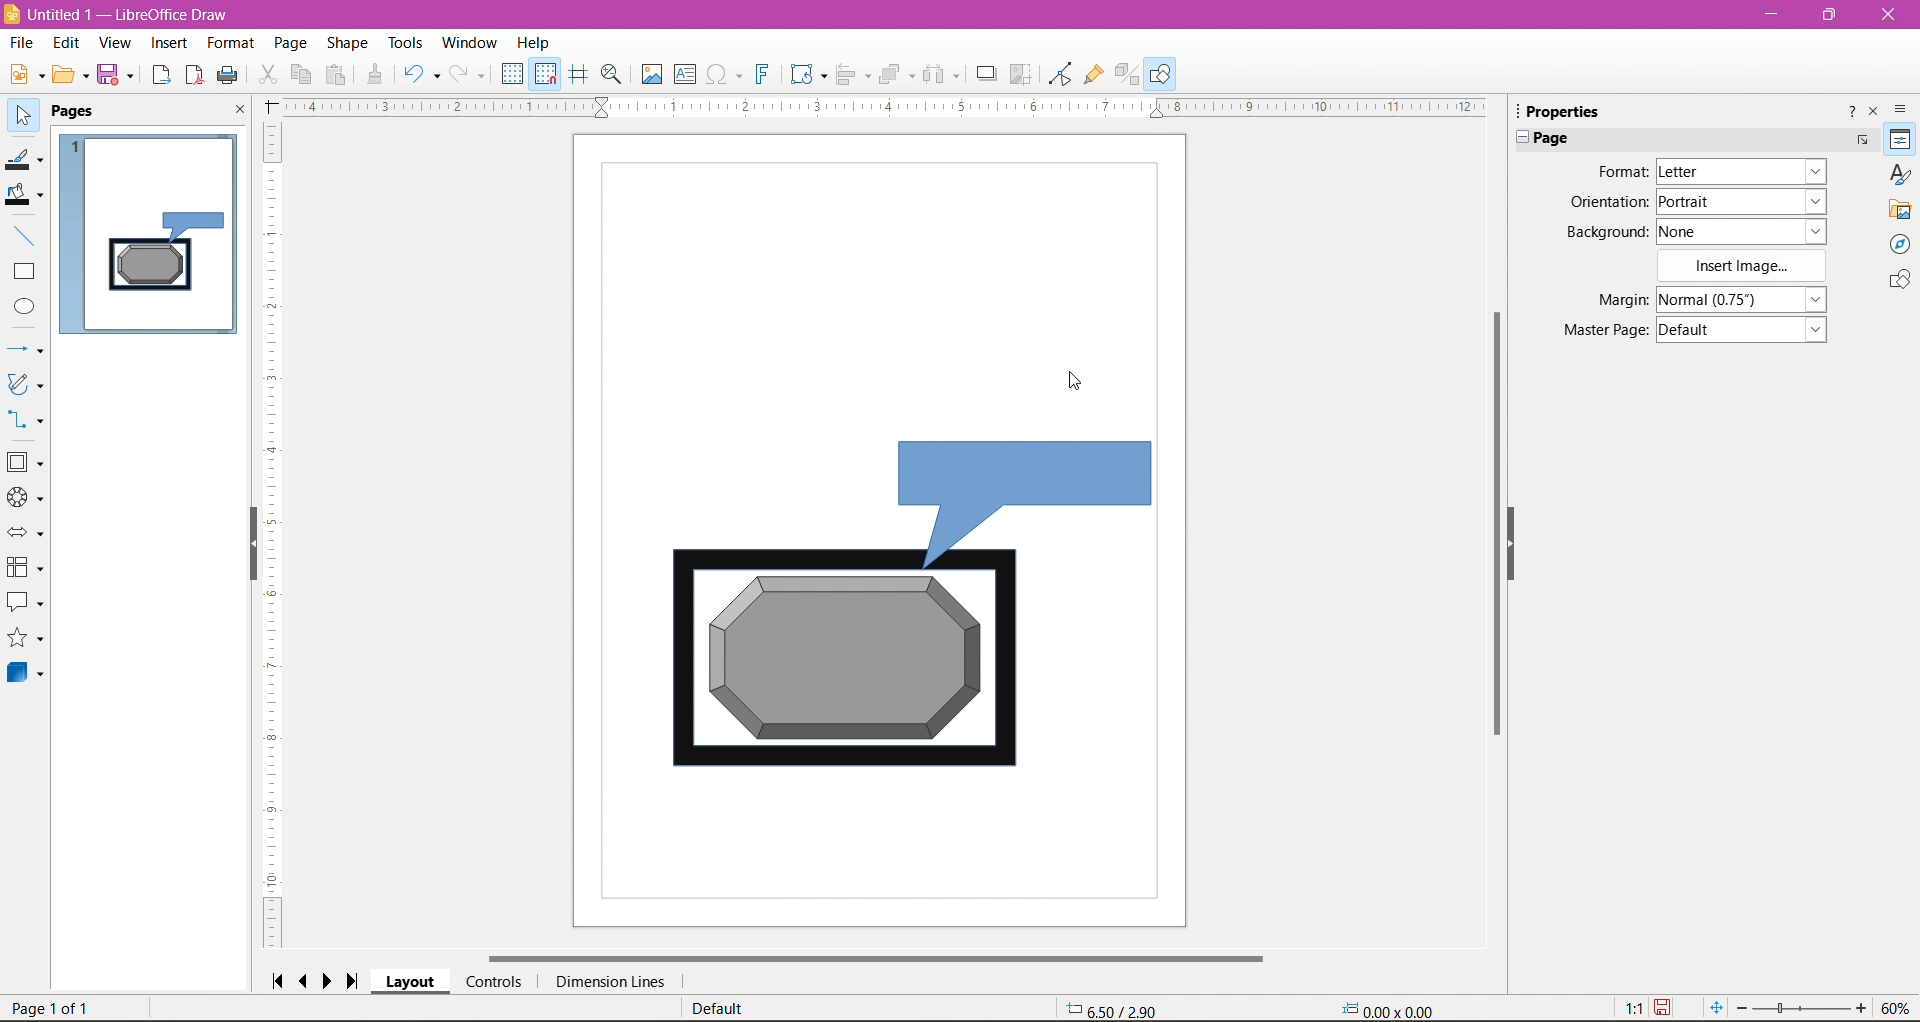 The image size is (1920, 1022). What do you see at coordinates (27, 464) in the screenshot?
I see `Basic Shapes` at bounding box center [27, 464].